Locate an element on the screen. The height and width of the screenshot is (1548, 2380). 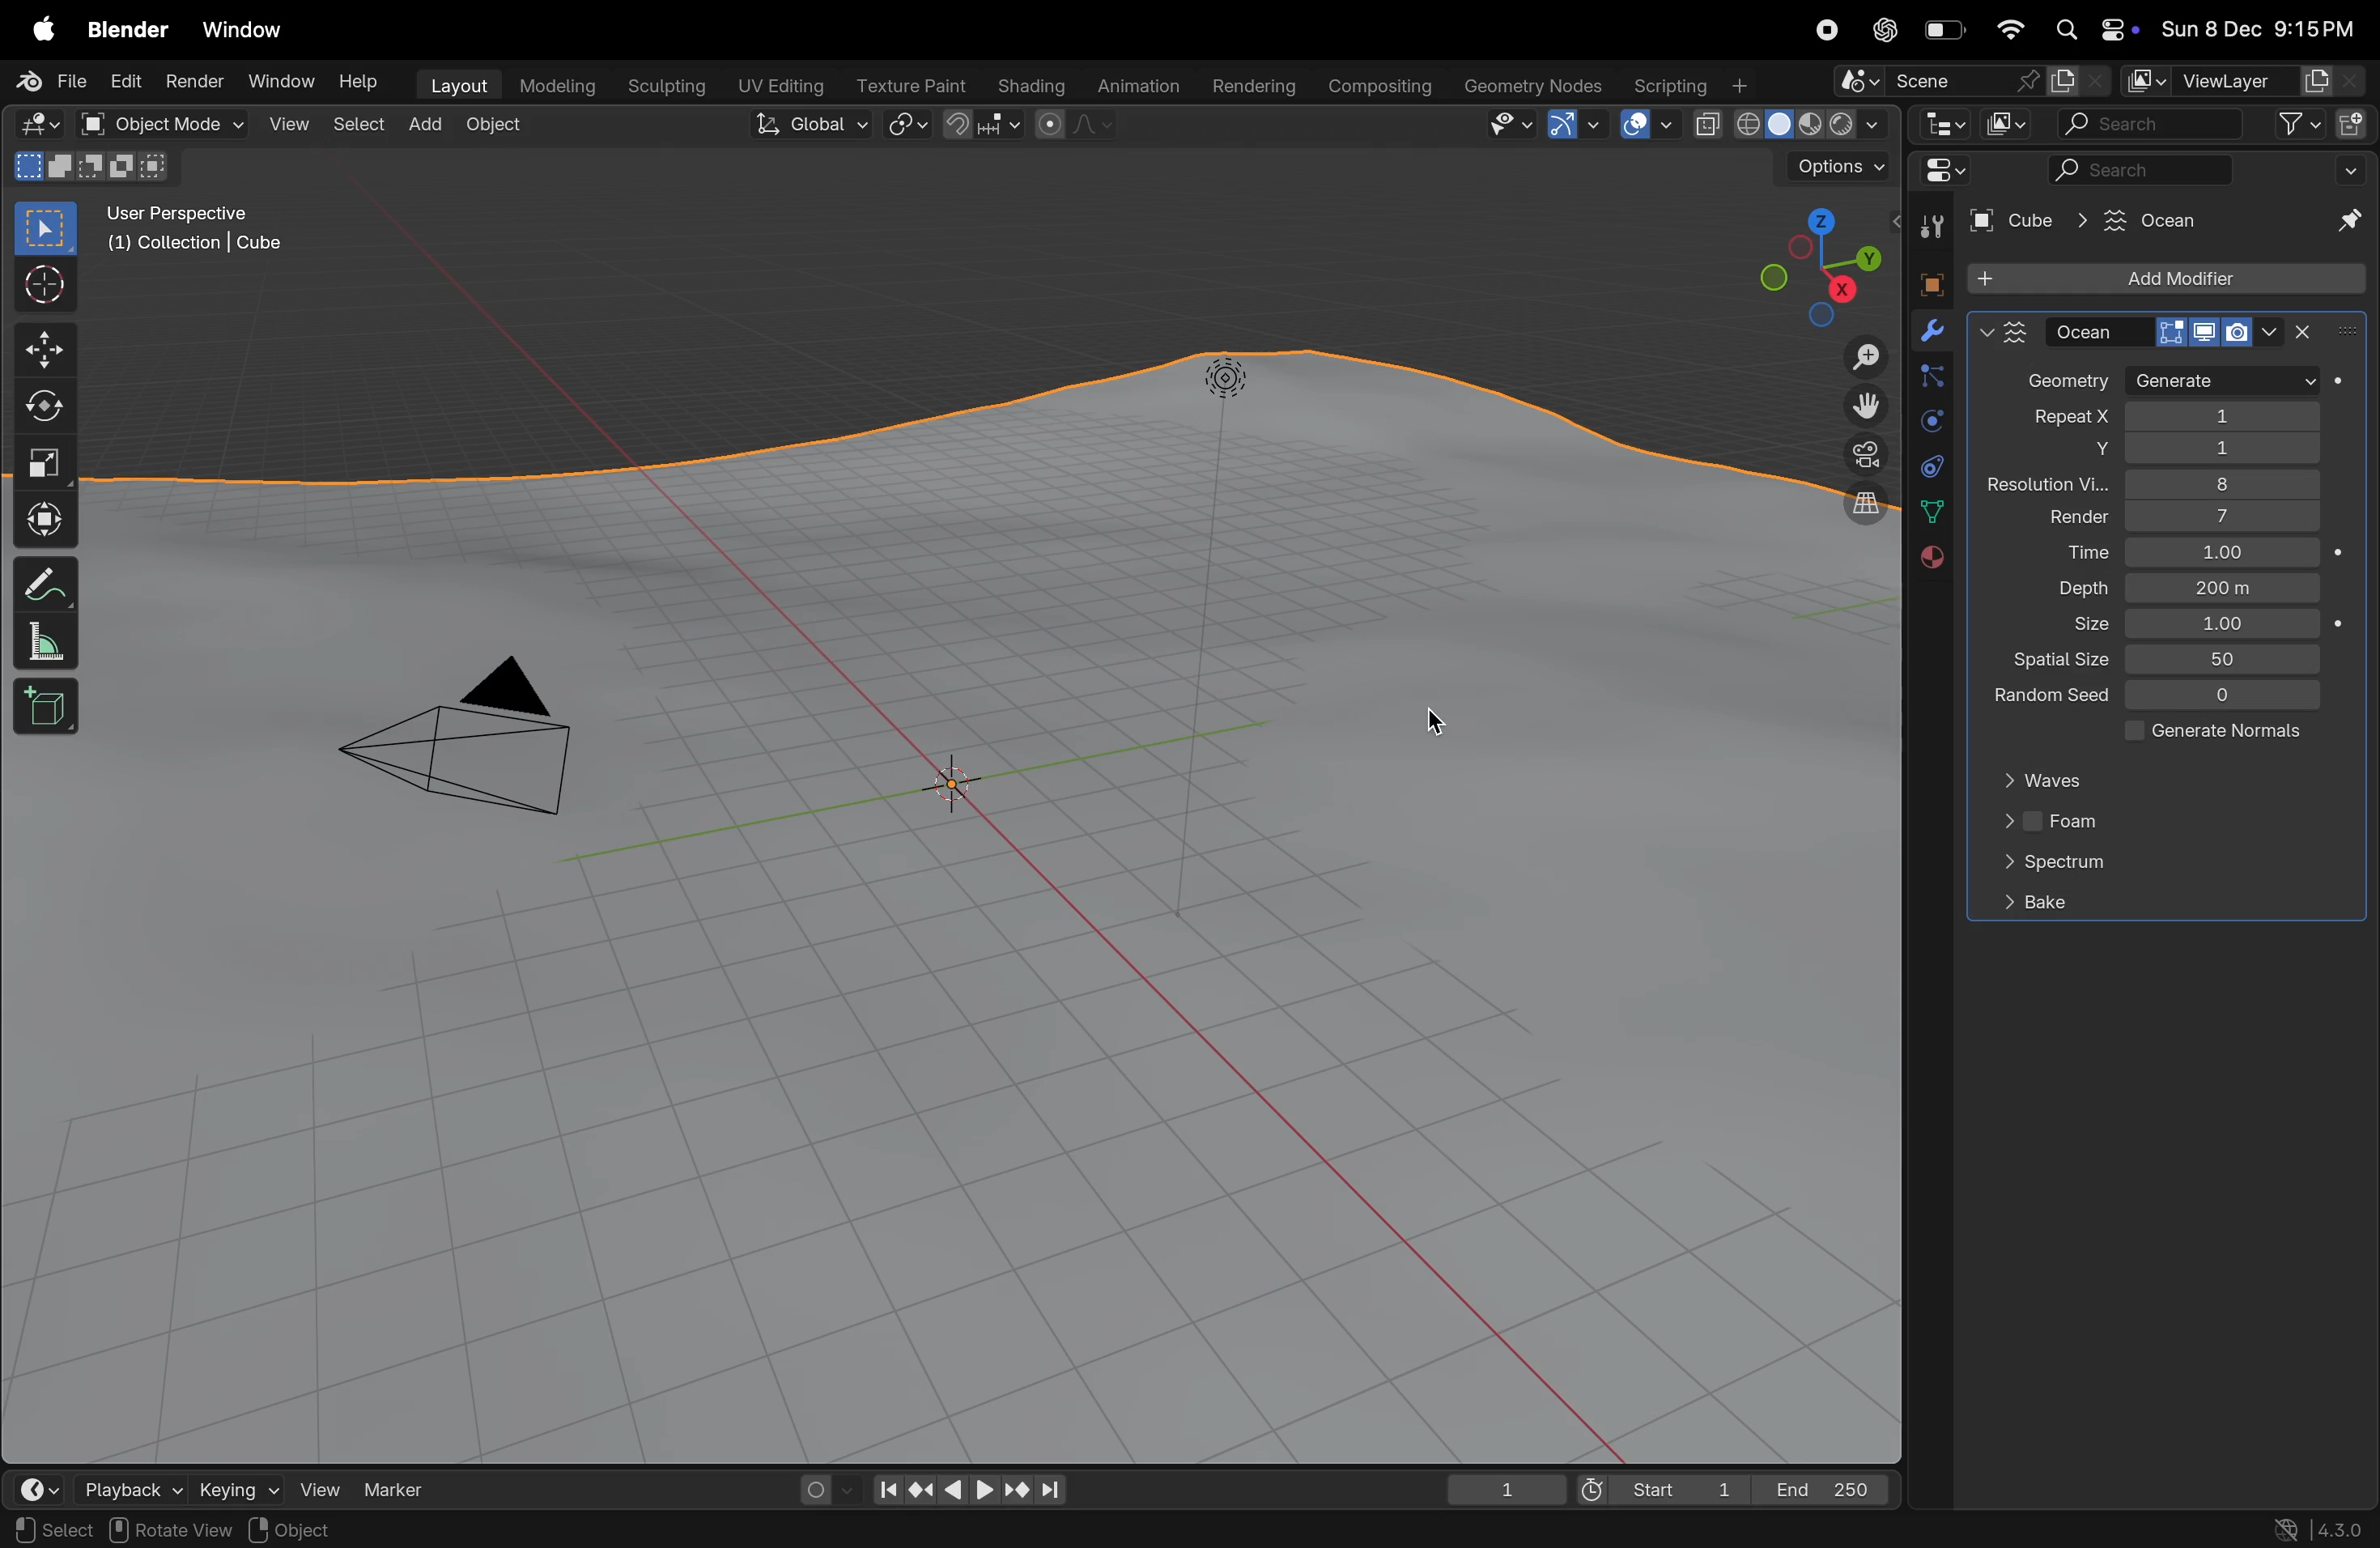
Cube is located at coordinates (2016, 221).